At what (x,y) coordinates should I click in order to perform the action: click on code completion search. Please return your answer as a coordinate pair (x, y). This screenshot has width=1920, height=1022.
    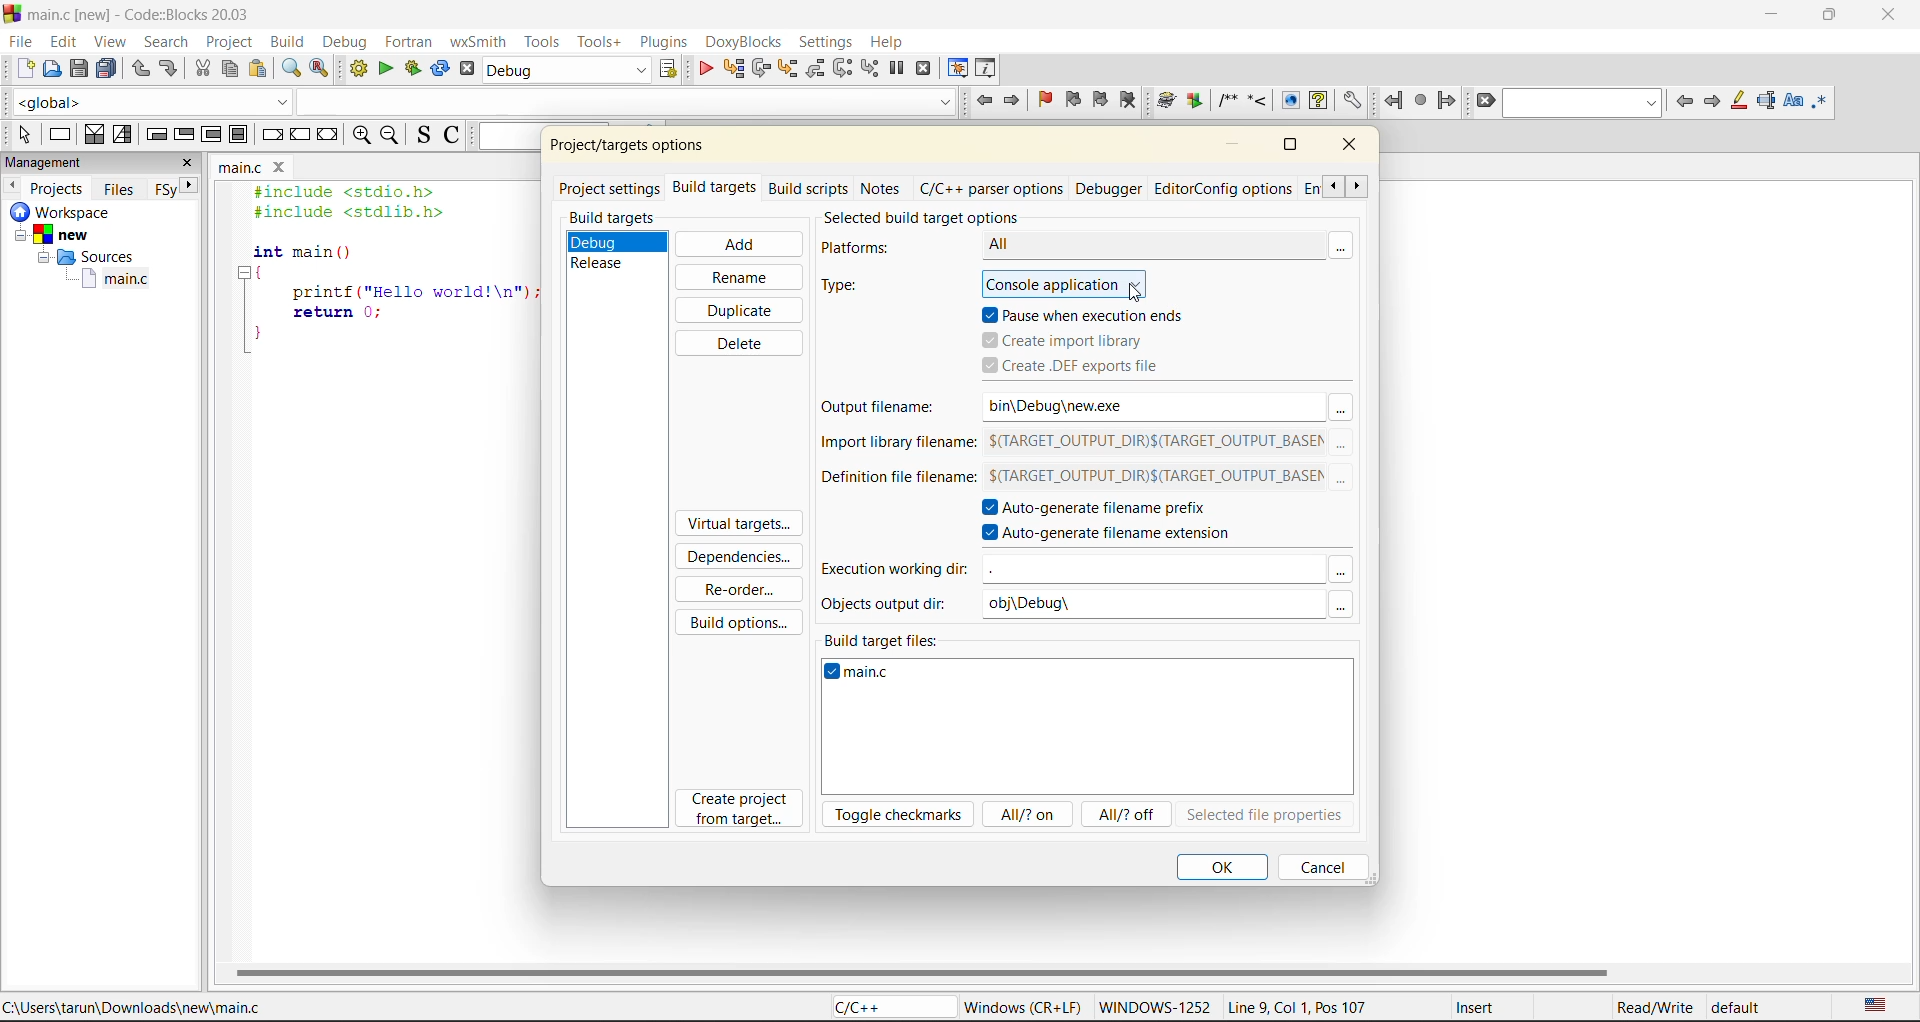
    Looking at the image, I should click on (626, 100).